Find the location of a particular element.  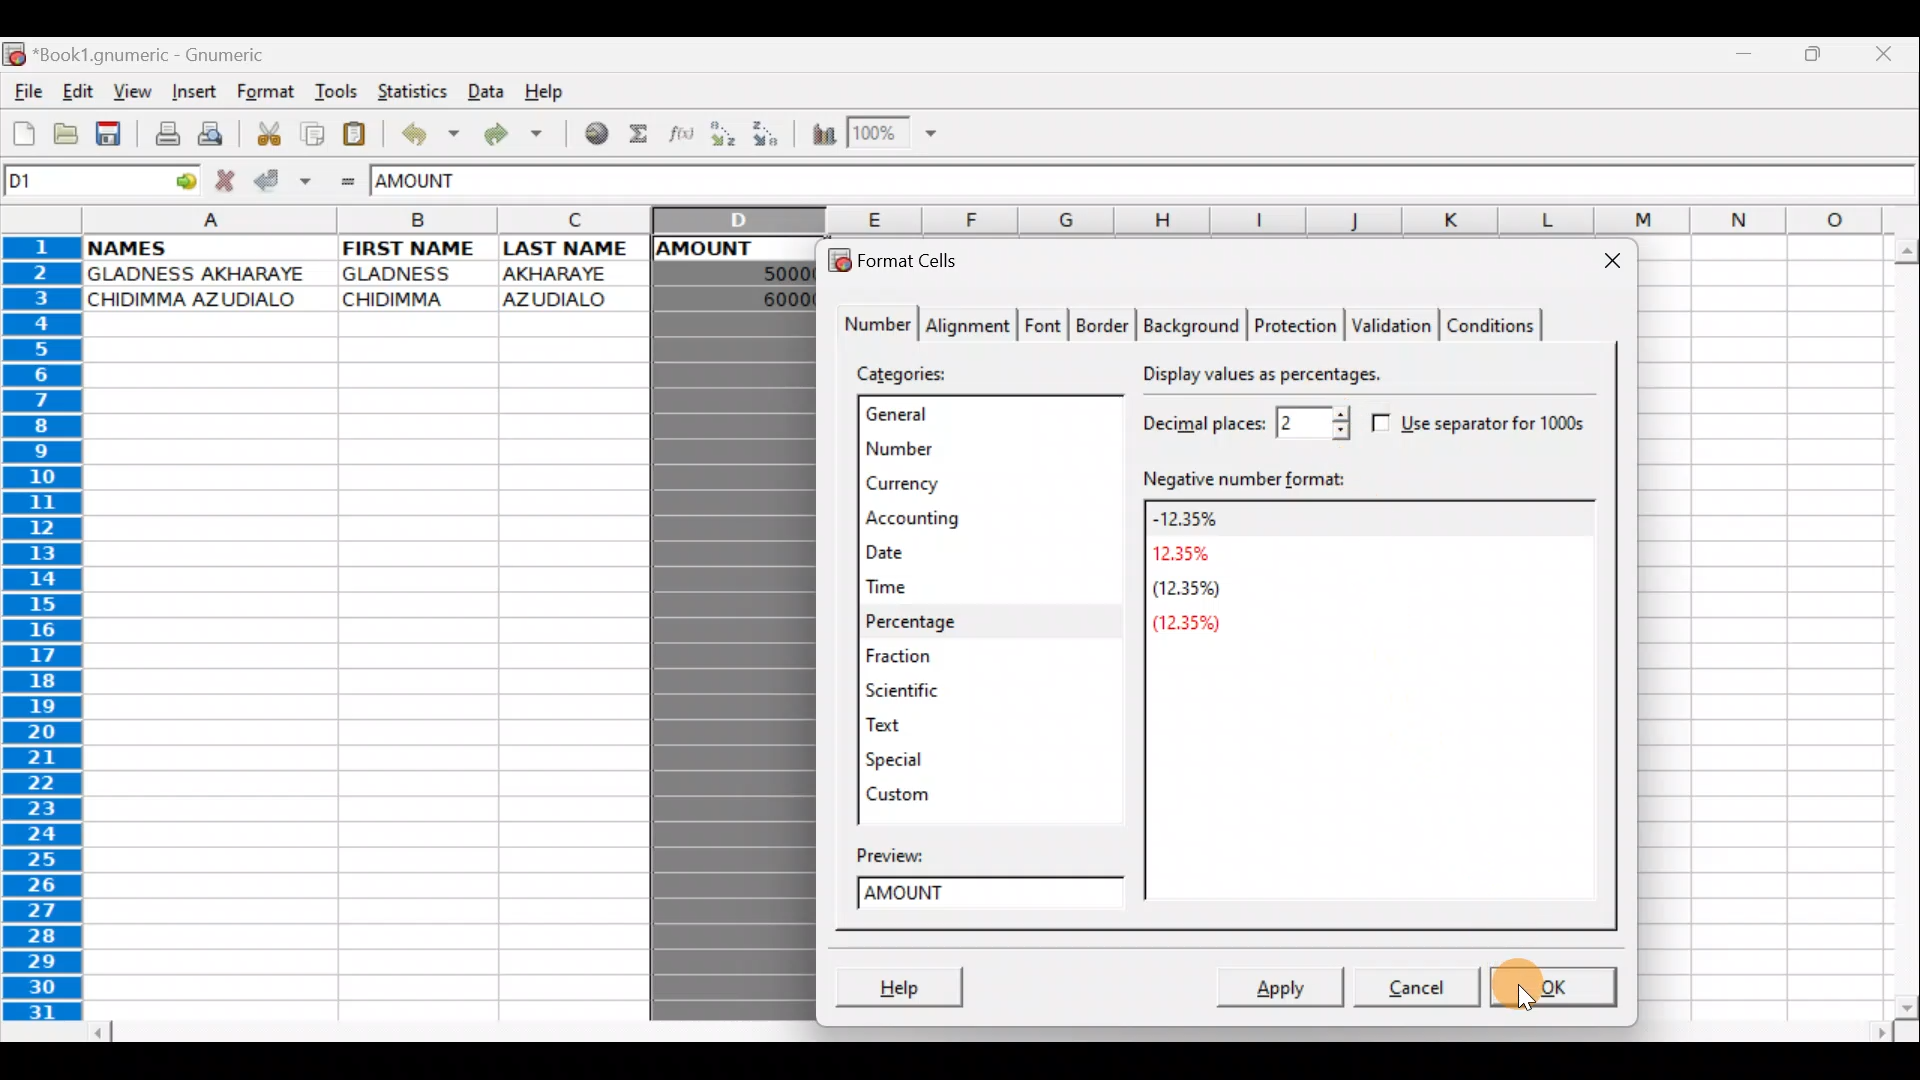

50000 is located at coordinates (760, 272).